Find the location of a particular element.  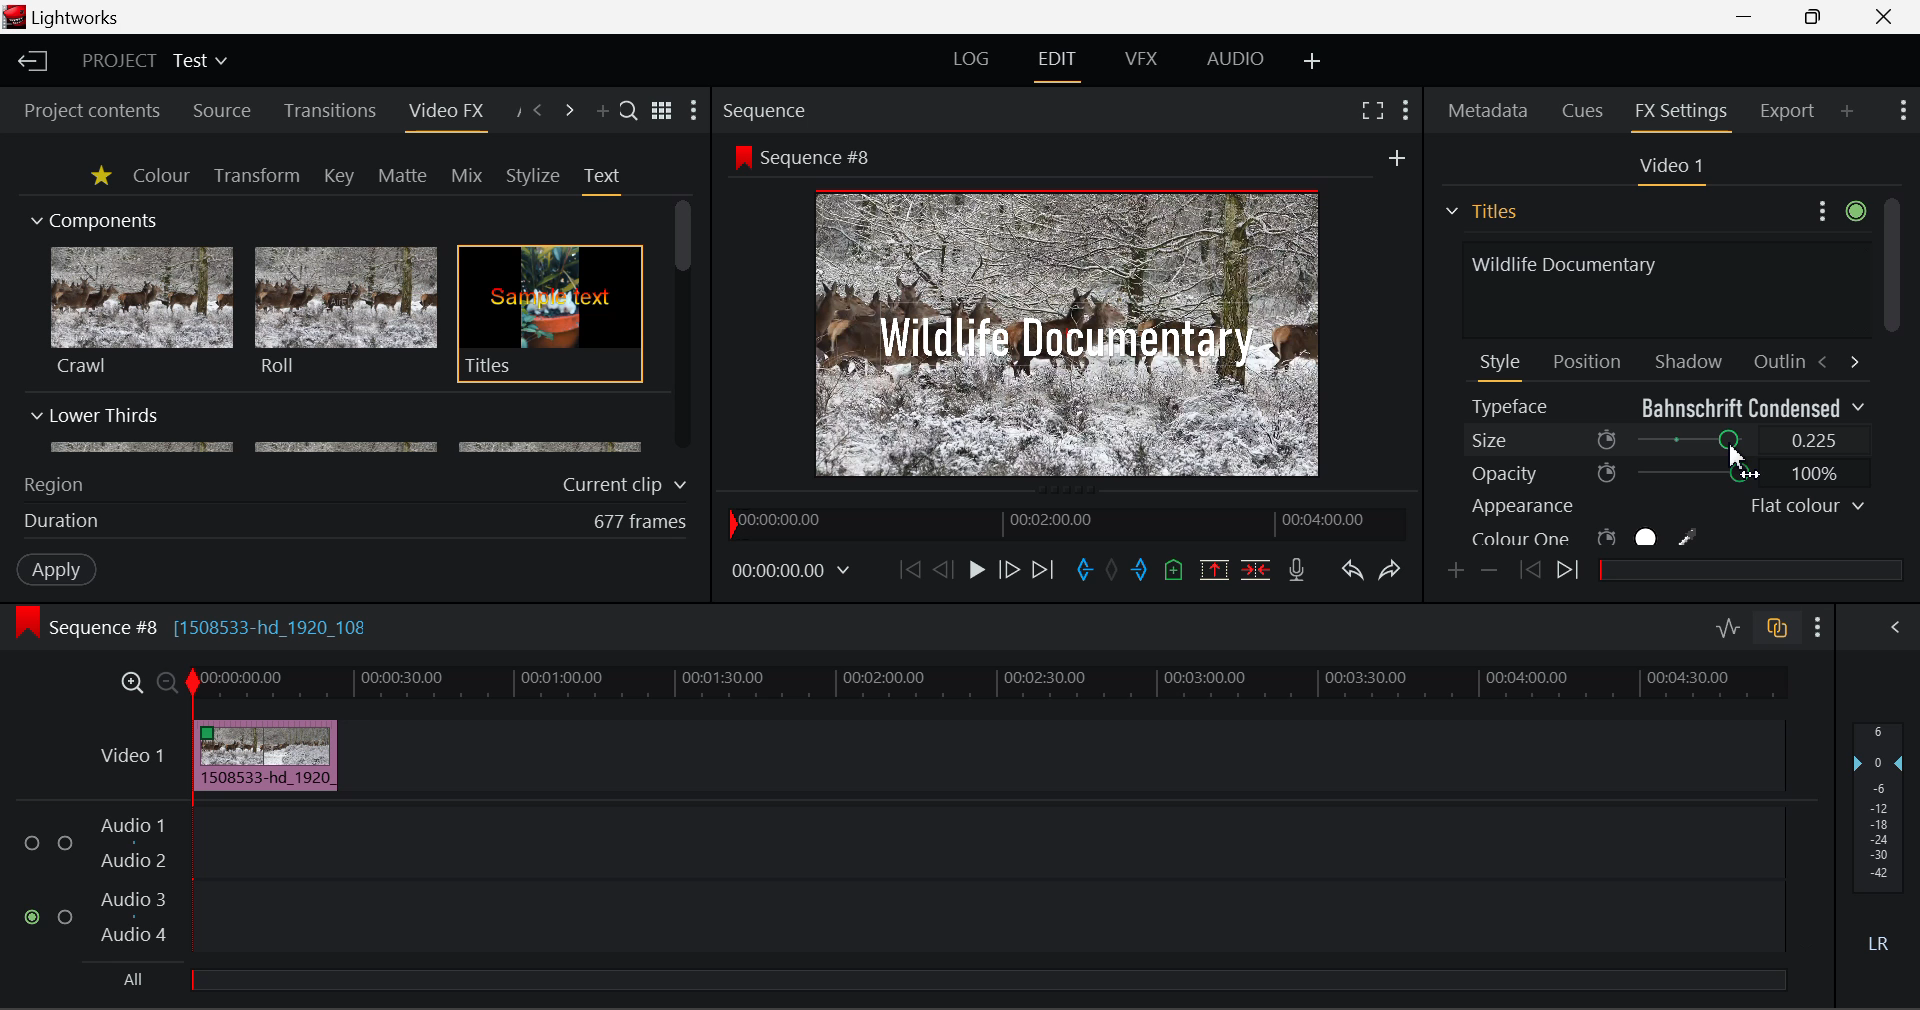

Remove keyframe is located at coordinates (1490, 573).